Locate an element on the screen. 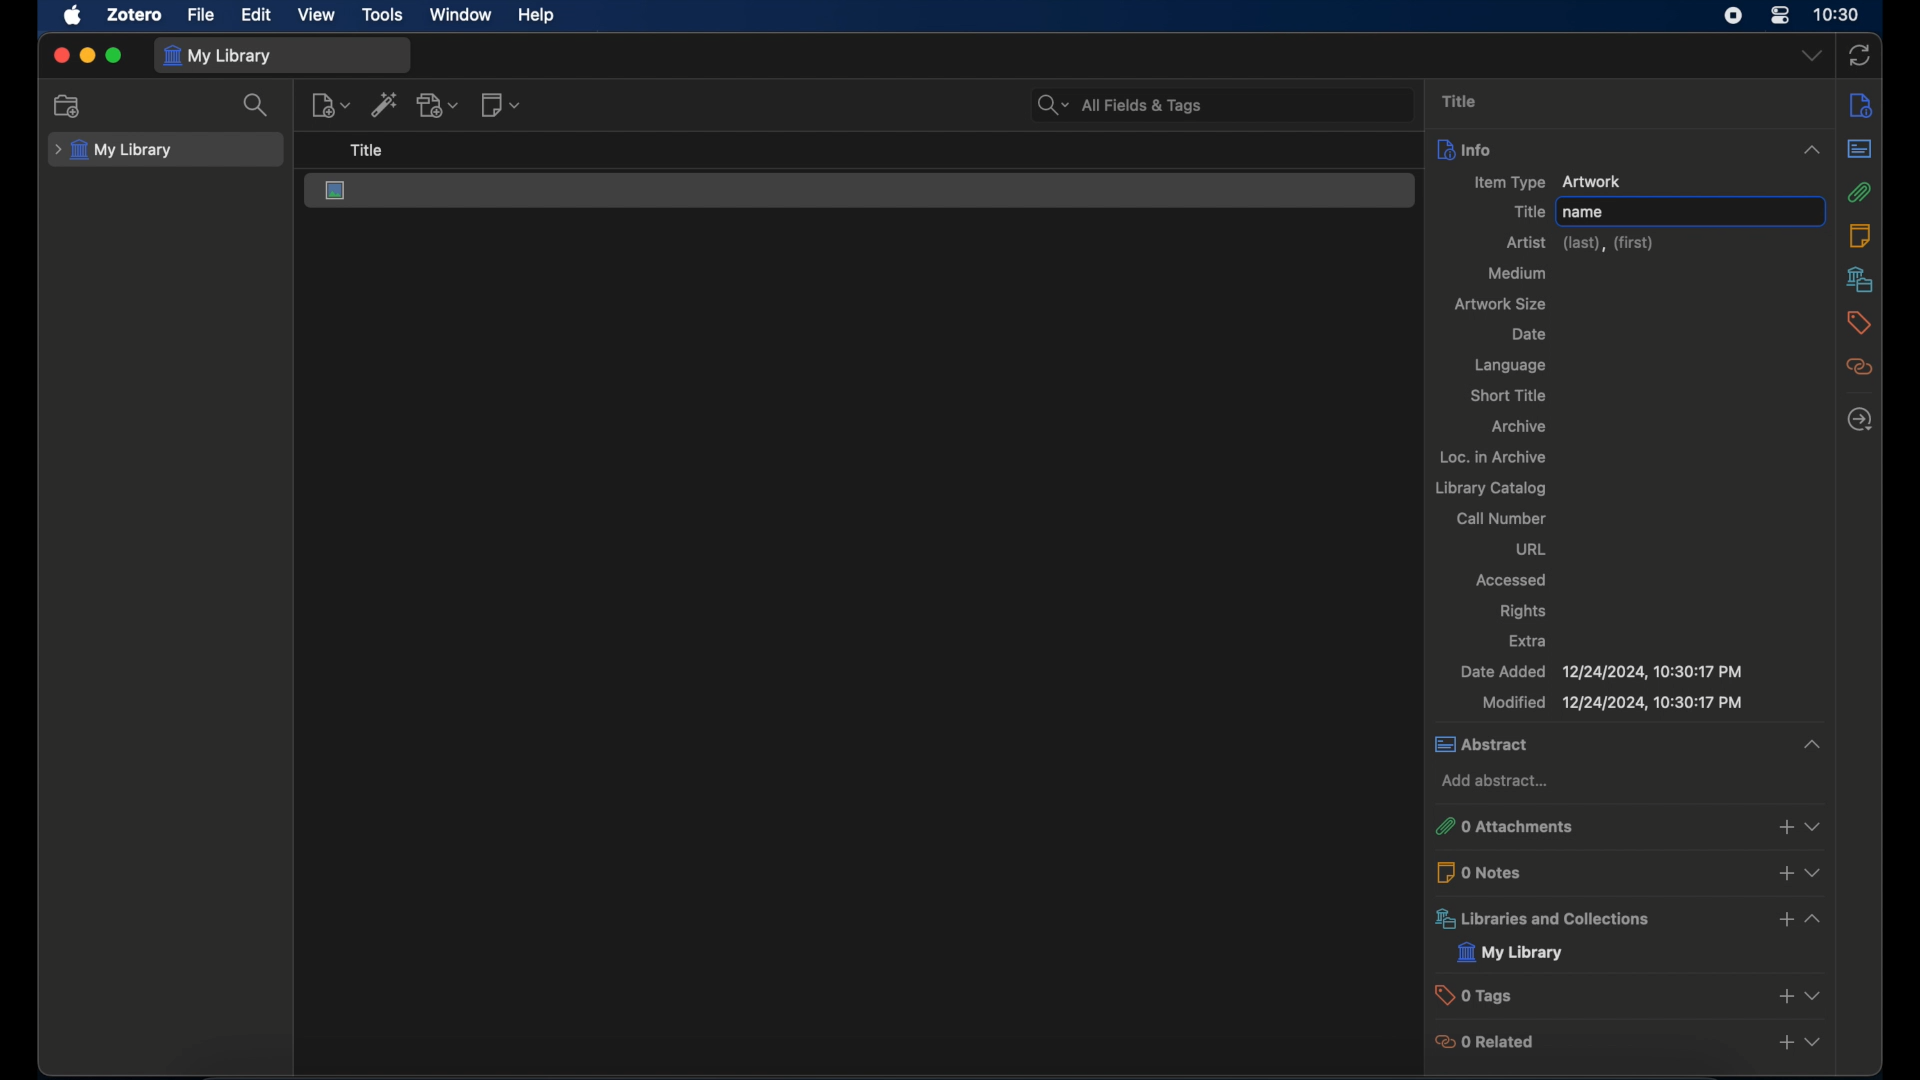  title is located at coordinates (1529, 212).